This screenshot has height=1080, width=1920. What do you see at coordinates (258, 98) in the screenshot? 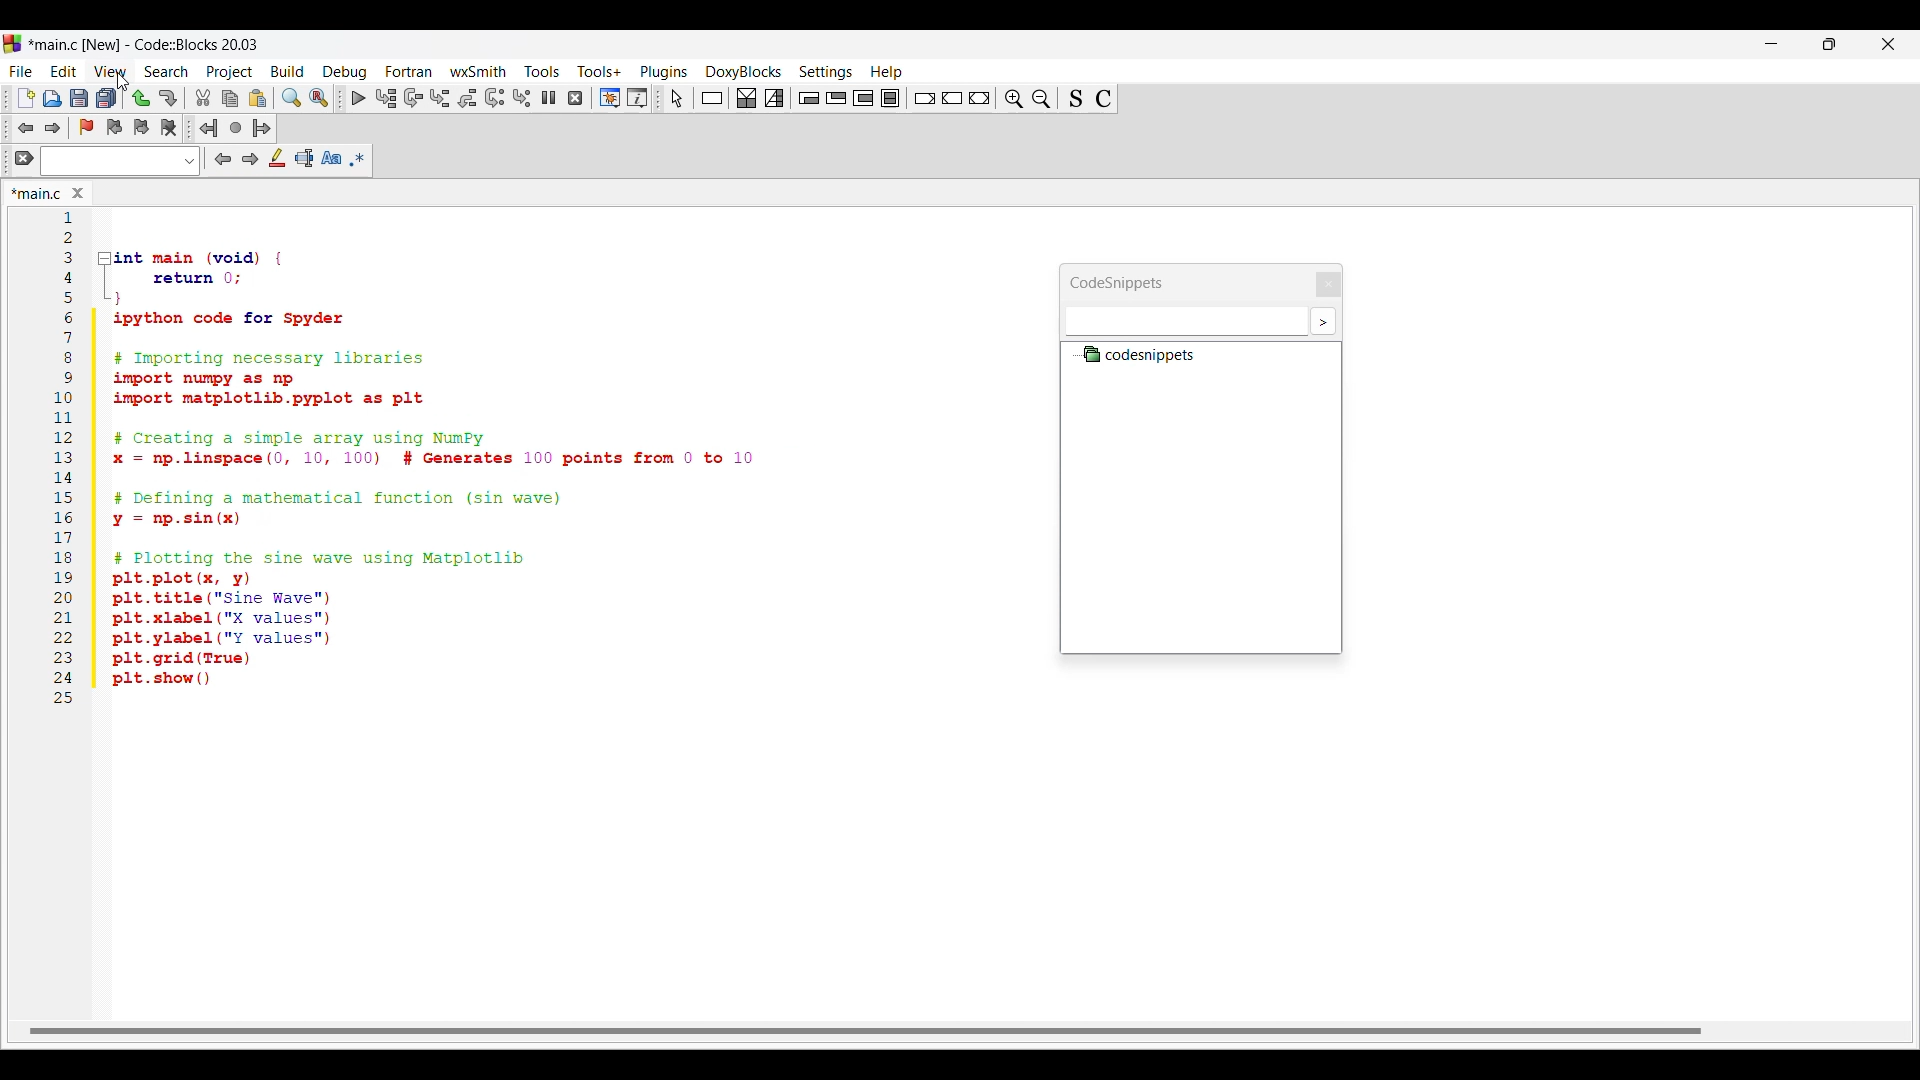
I see `Paste` at bounding box center [258, 98].